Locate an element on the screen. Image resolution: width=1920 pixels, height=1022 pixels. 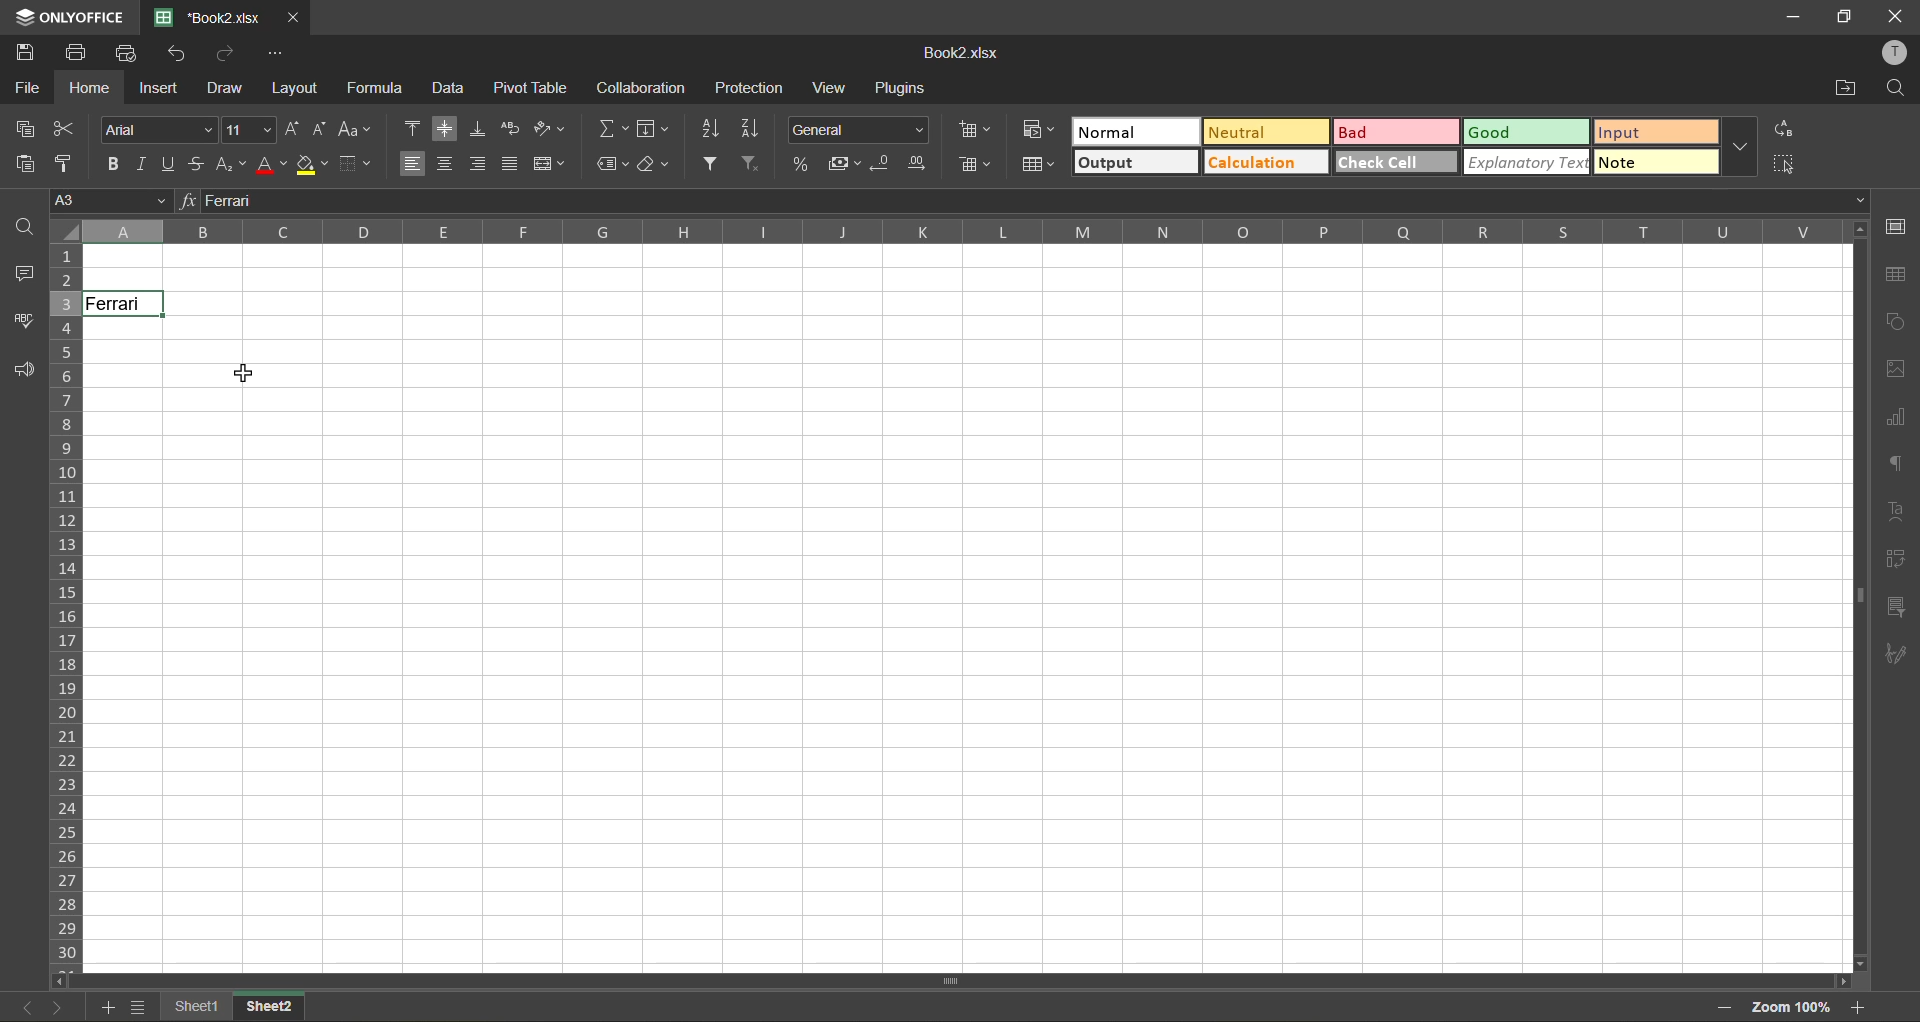
replace is located at coordinates (1784, 131).